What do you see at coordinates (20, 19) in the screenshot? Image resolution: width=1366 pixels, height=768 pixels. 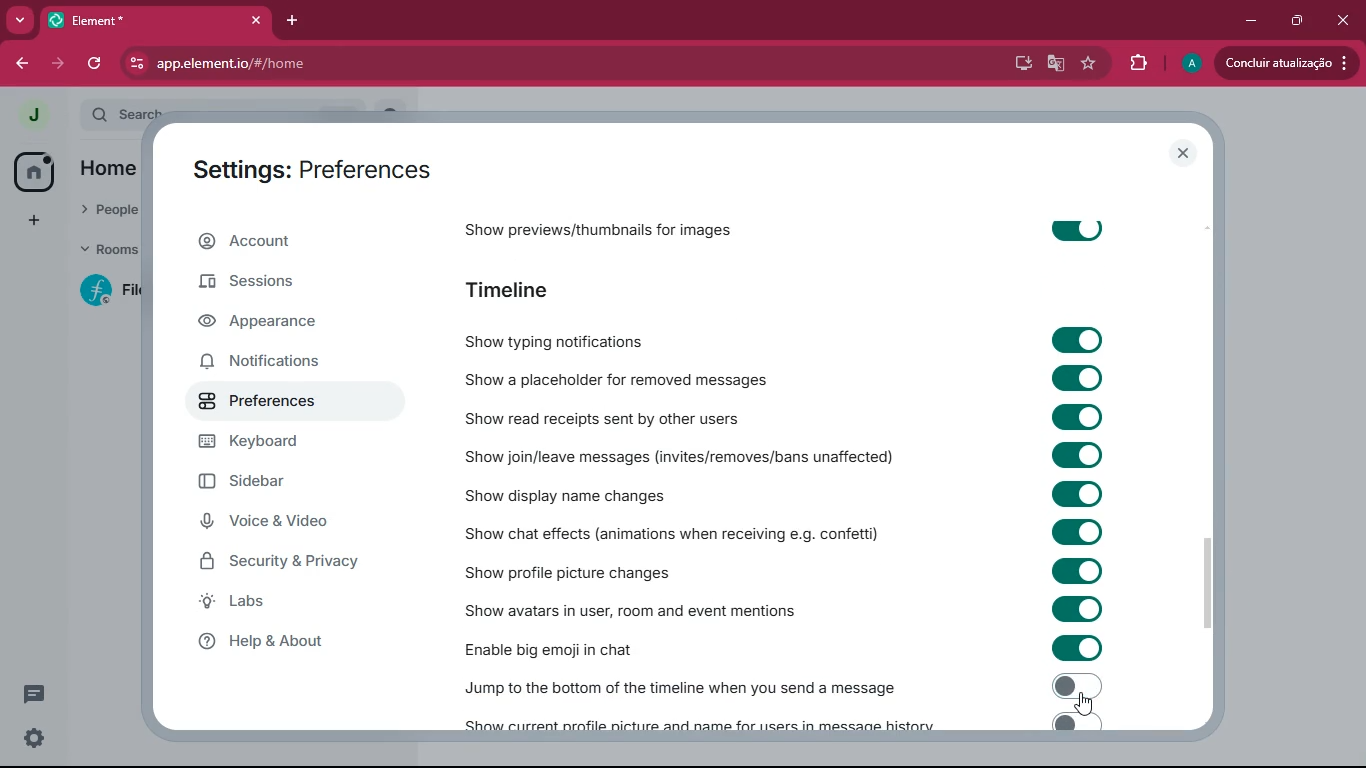 I see `more` at bounding box center [20, 19].